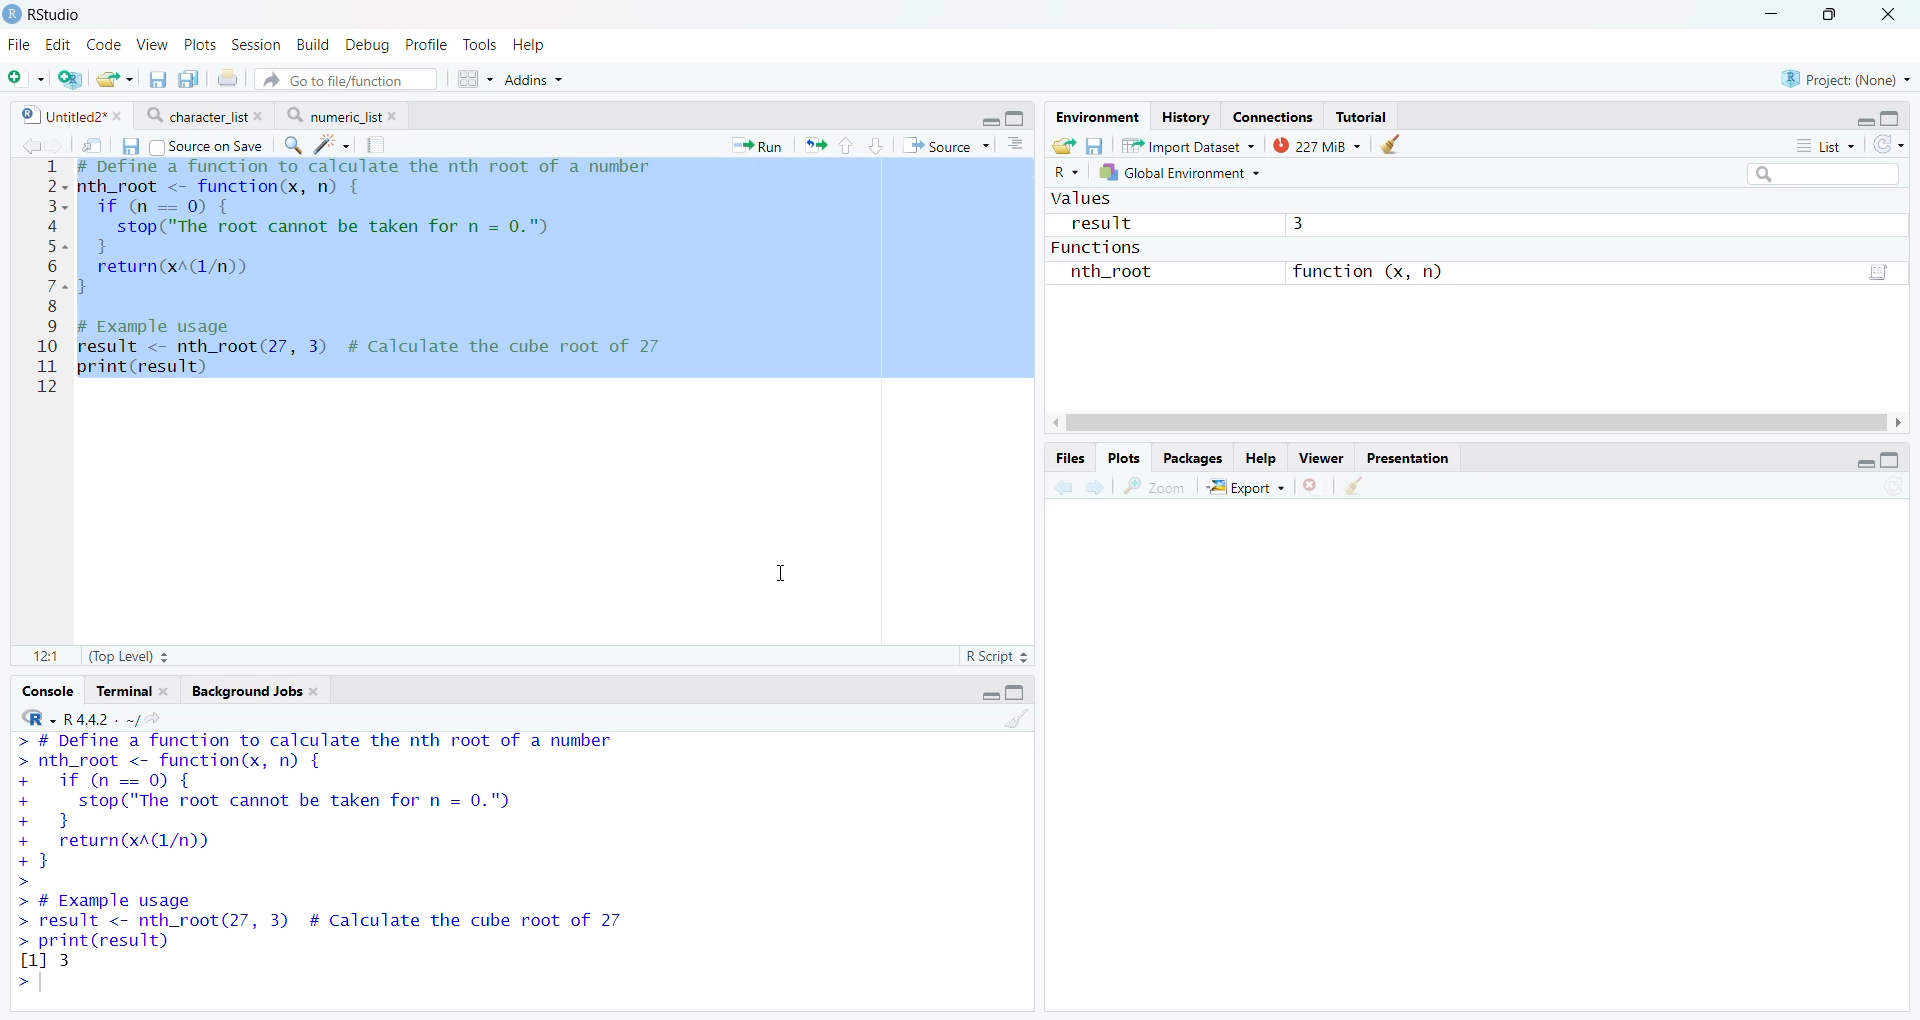 The image size is (1920, 1020). What do you see at coordinates (23, 79) in the screenshot?
I see `Open new file` at bounding box center [23, 79].